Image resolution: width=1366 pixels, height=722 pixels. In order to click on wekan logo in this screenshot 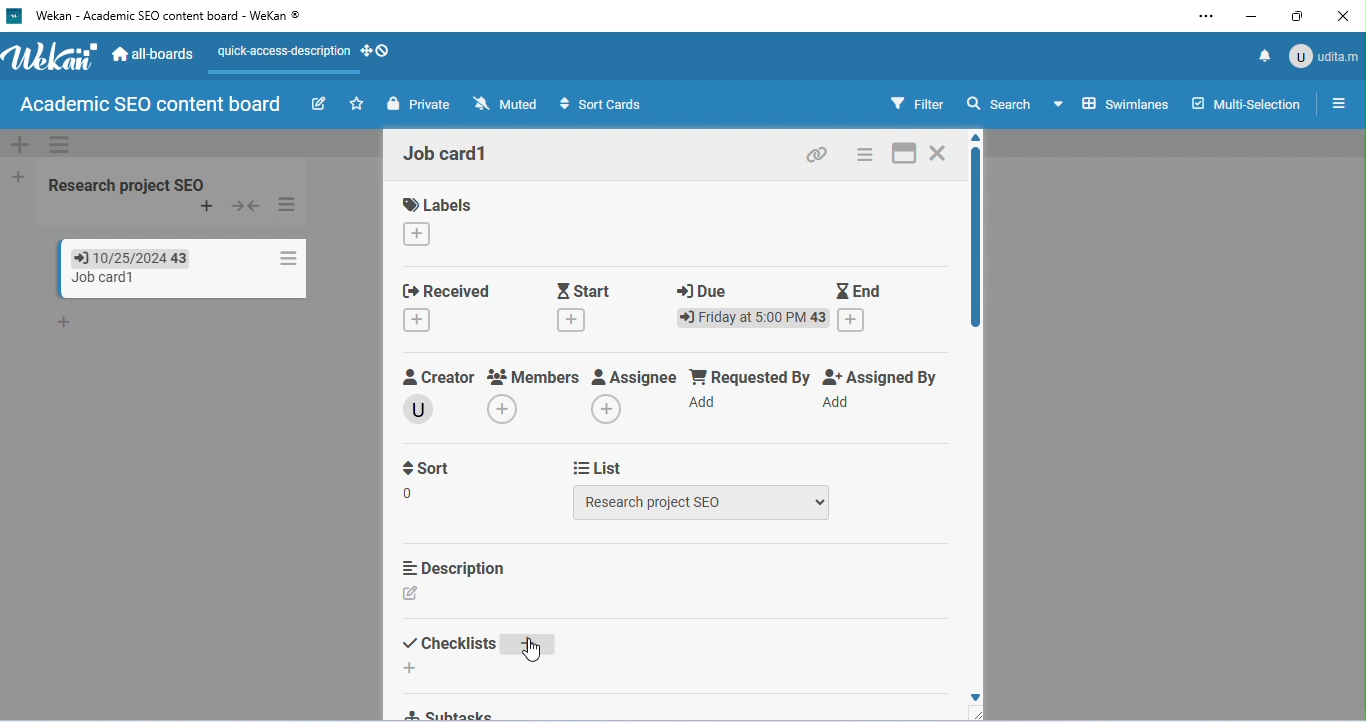, I will do `click(52, 60)`.